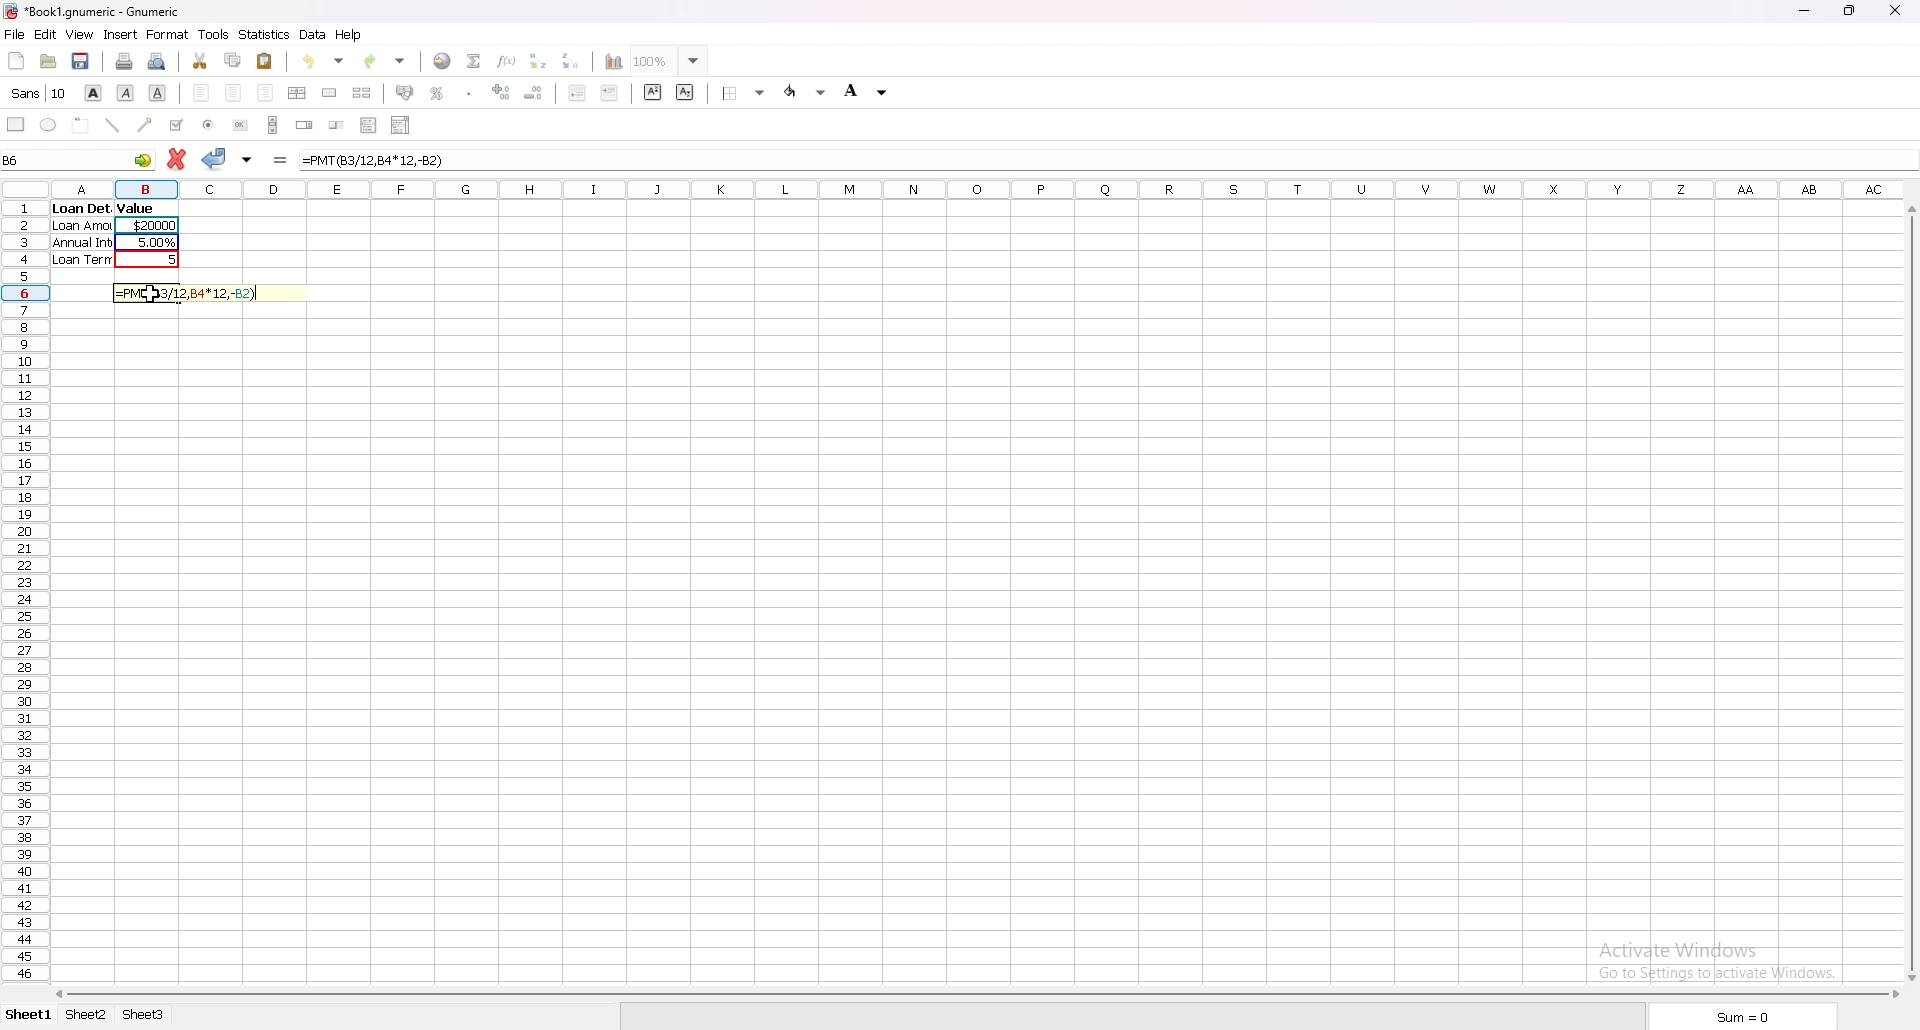  Describe the element at coordinates (298, 93) in the screenshot. I see `centre horizontally` at that location.